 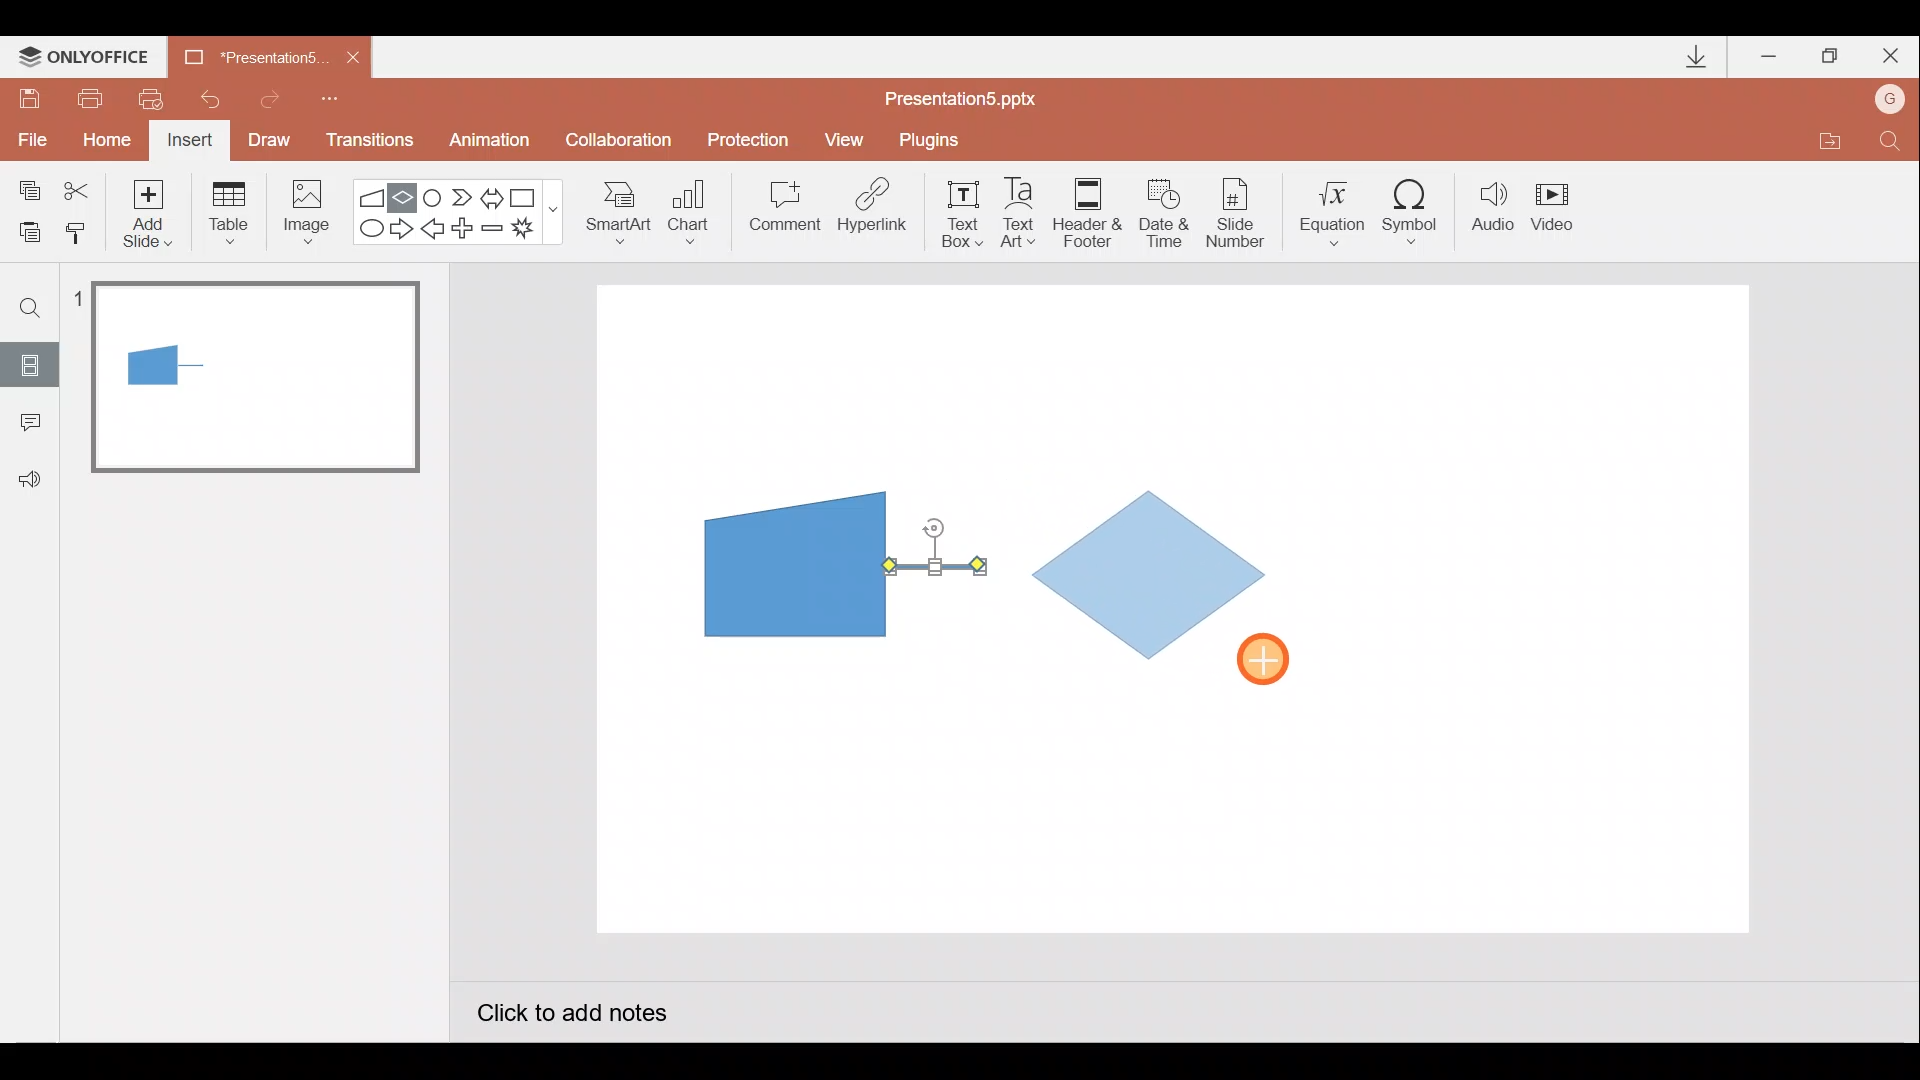 What do you see at coordinates (1162, 208) in the screenshot?
I see `Date & time` at bounding box center [1162, 208].